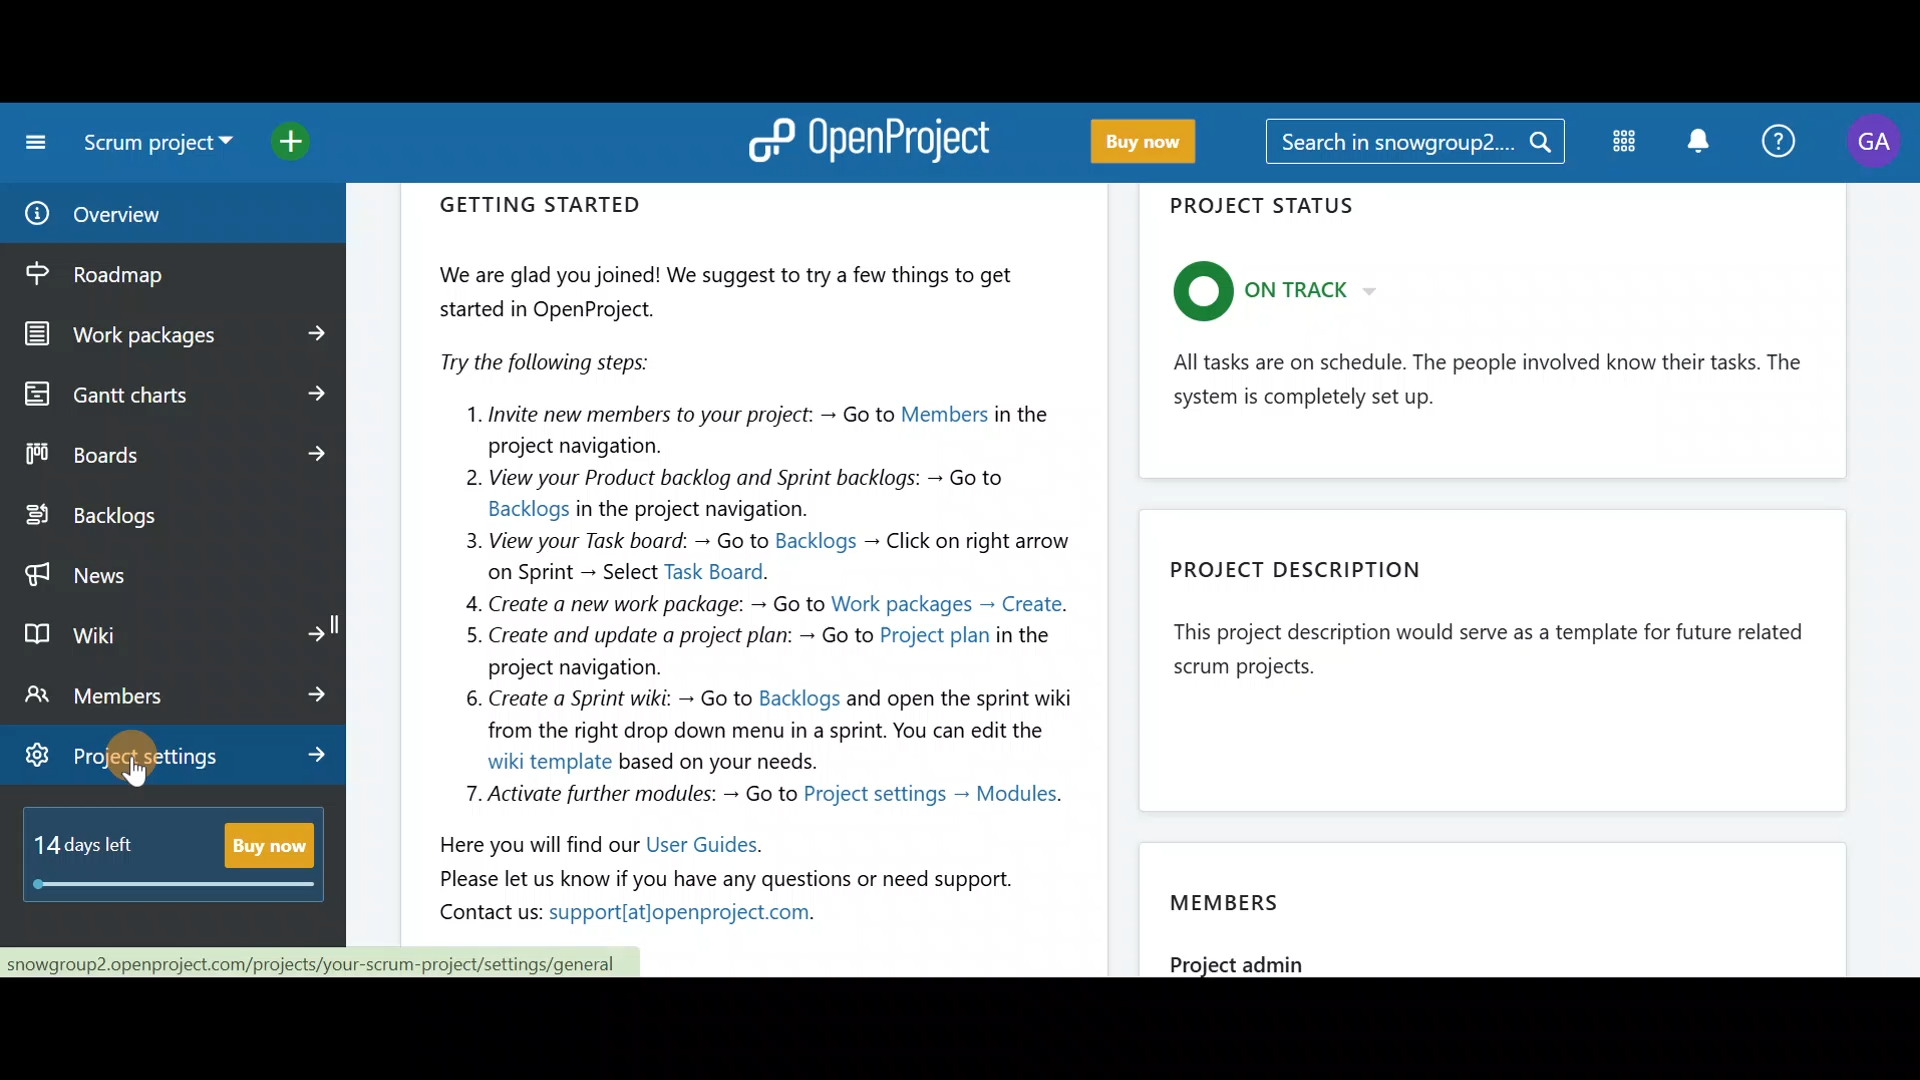 The width and height of the screenshot is (1920, 1080). Describe the element at coordinates (1878, 142) in the screenshot. I see `Account name` at that location.